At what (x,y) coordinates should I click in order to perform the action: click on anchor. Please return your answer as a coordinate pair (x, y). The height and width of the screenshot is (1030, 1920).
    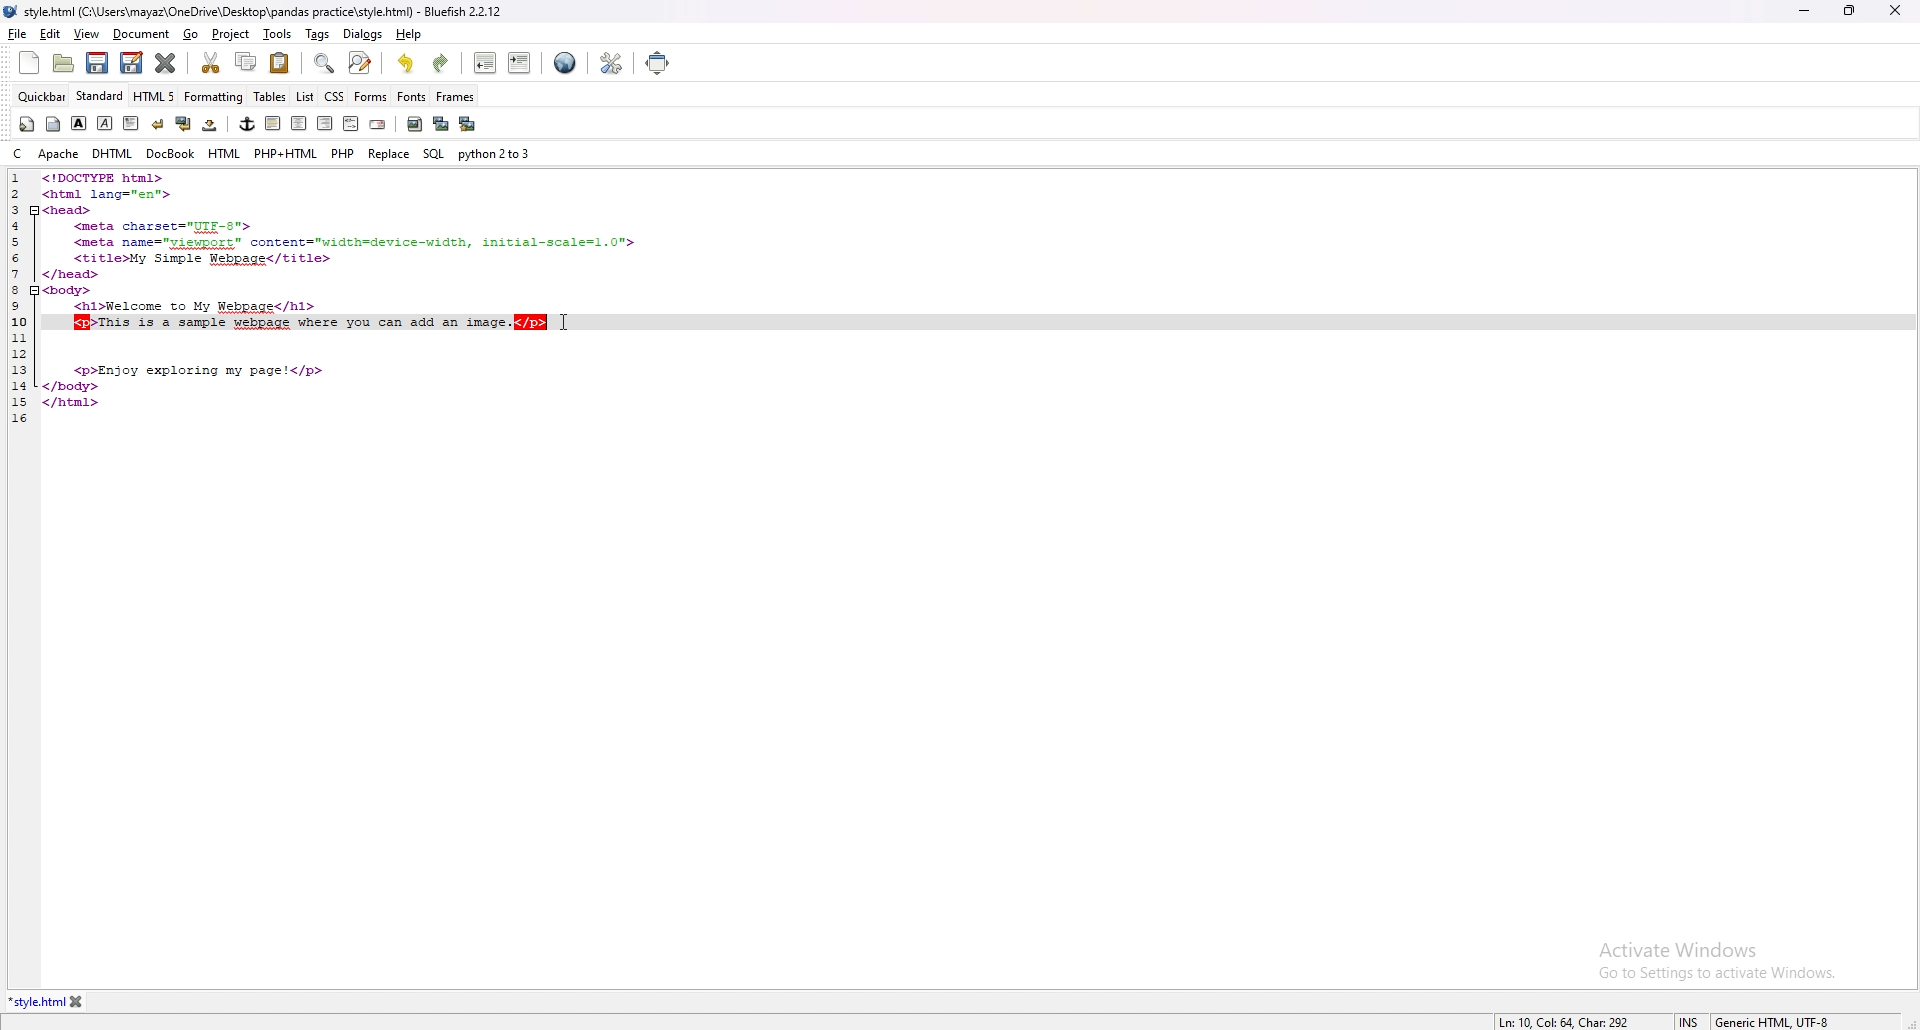
    Looking at the image, I should click on (248, 124).